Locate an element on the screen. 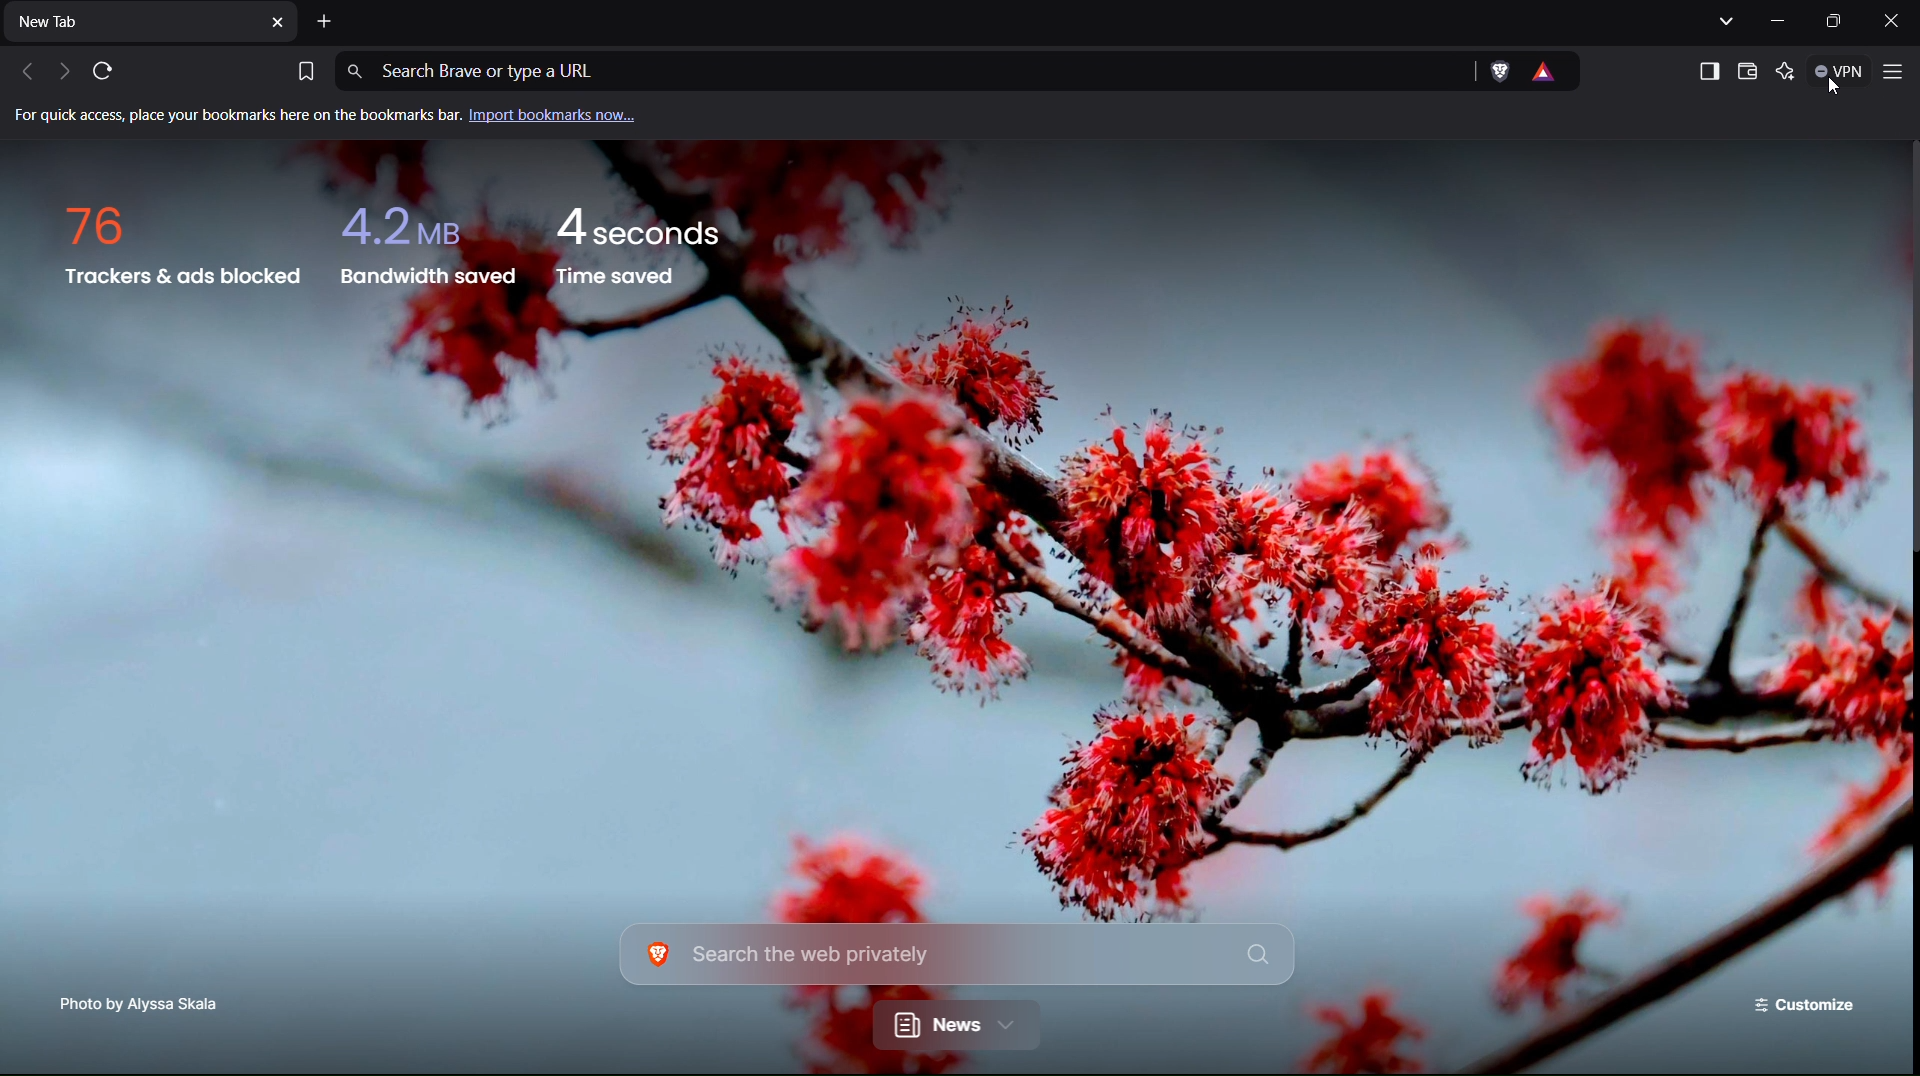  Search bar is located at coordinates (959, 952).